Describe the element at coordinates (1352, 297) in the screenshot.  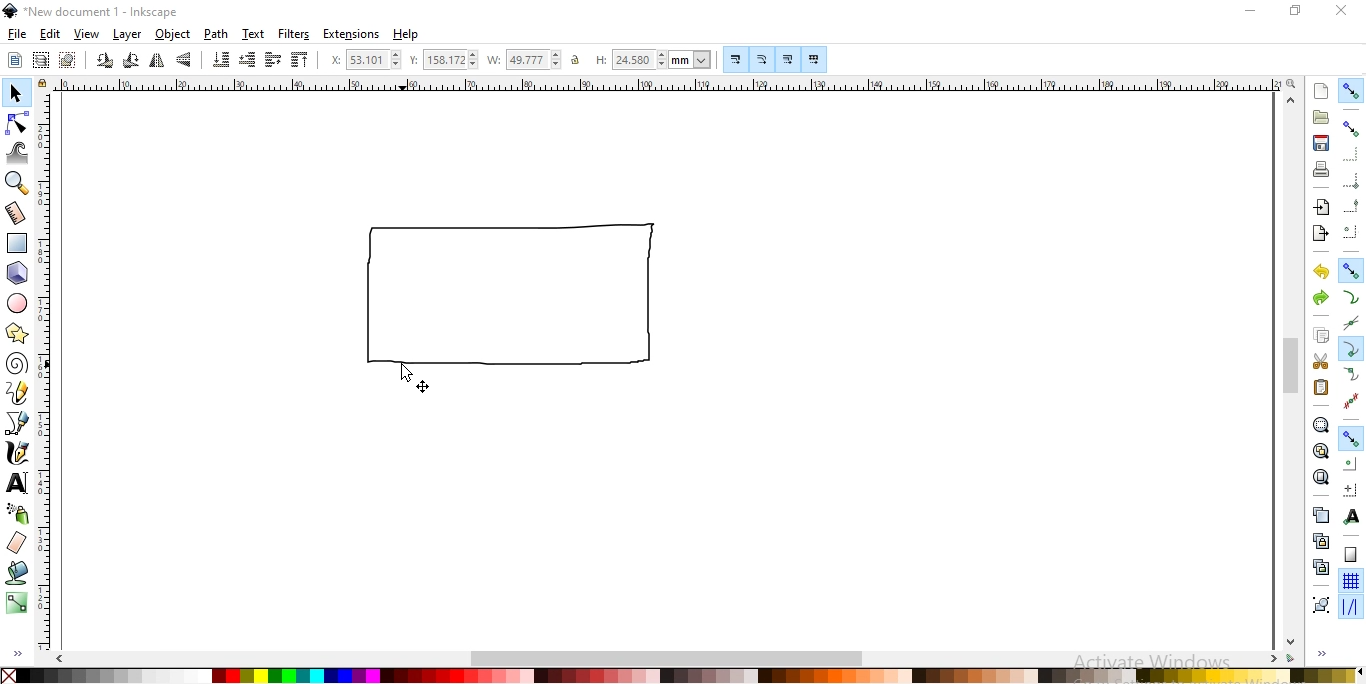
I see `snap to paths` at that location.